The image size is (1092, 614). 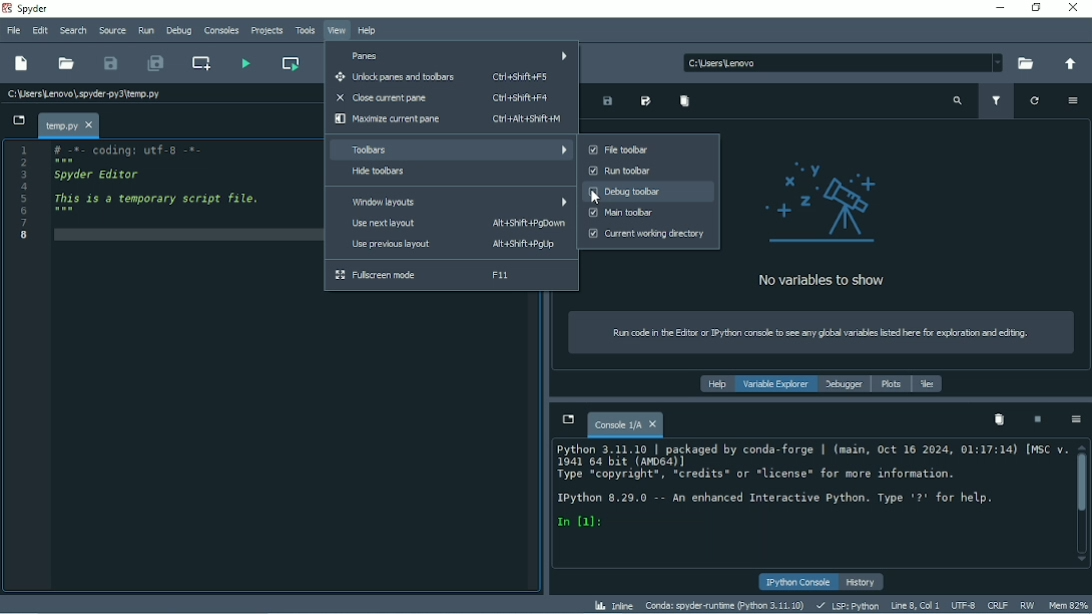 I want to click on Use previous layout, so click(x=446, y=245).